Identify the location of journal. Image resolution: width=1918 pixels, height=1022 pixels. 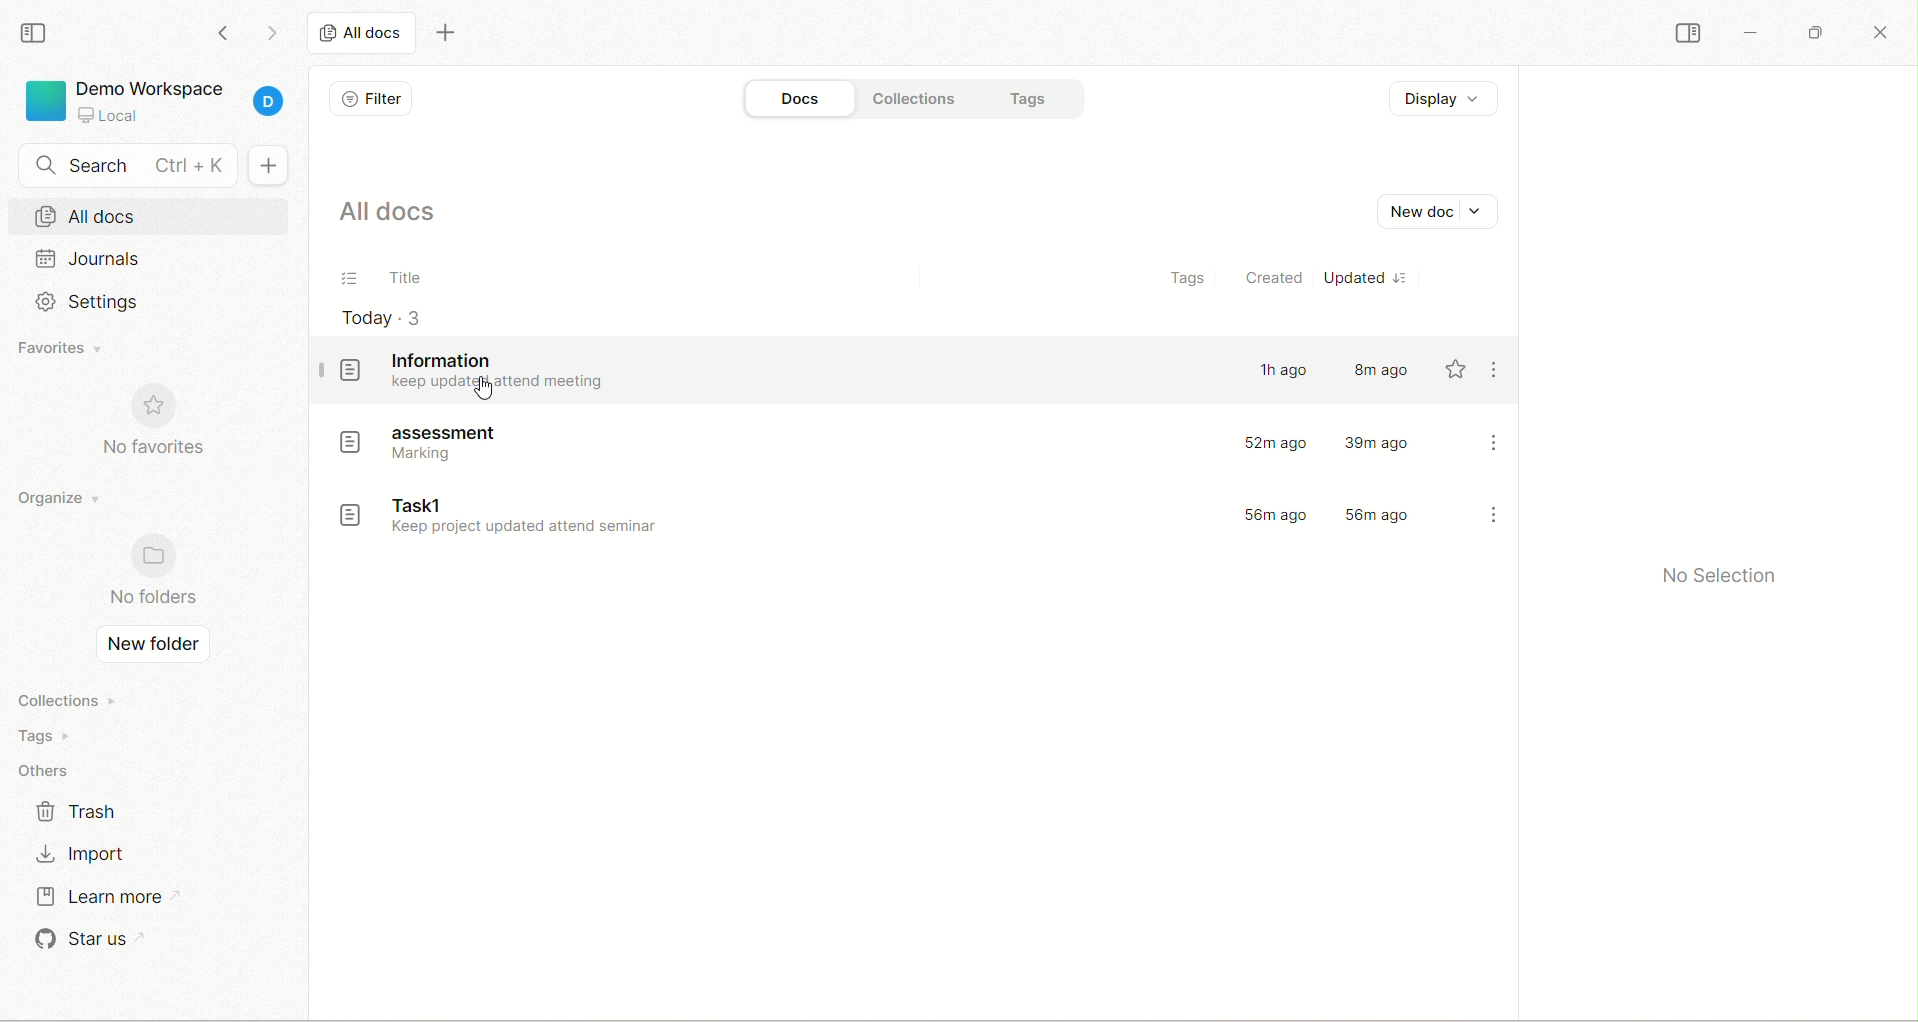
(155, 261).